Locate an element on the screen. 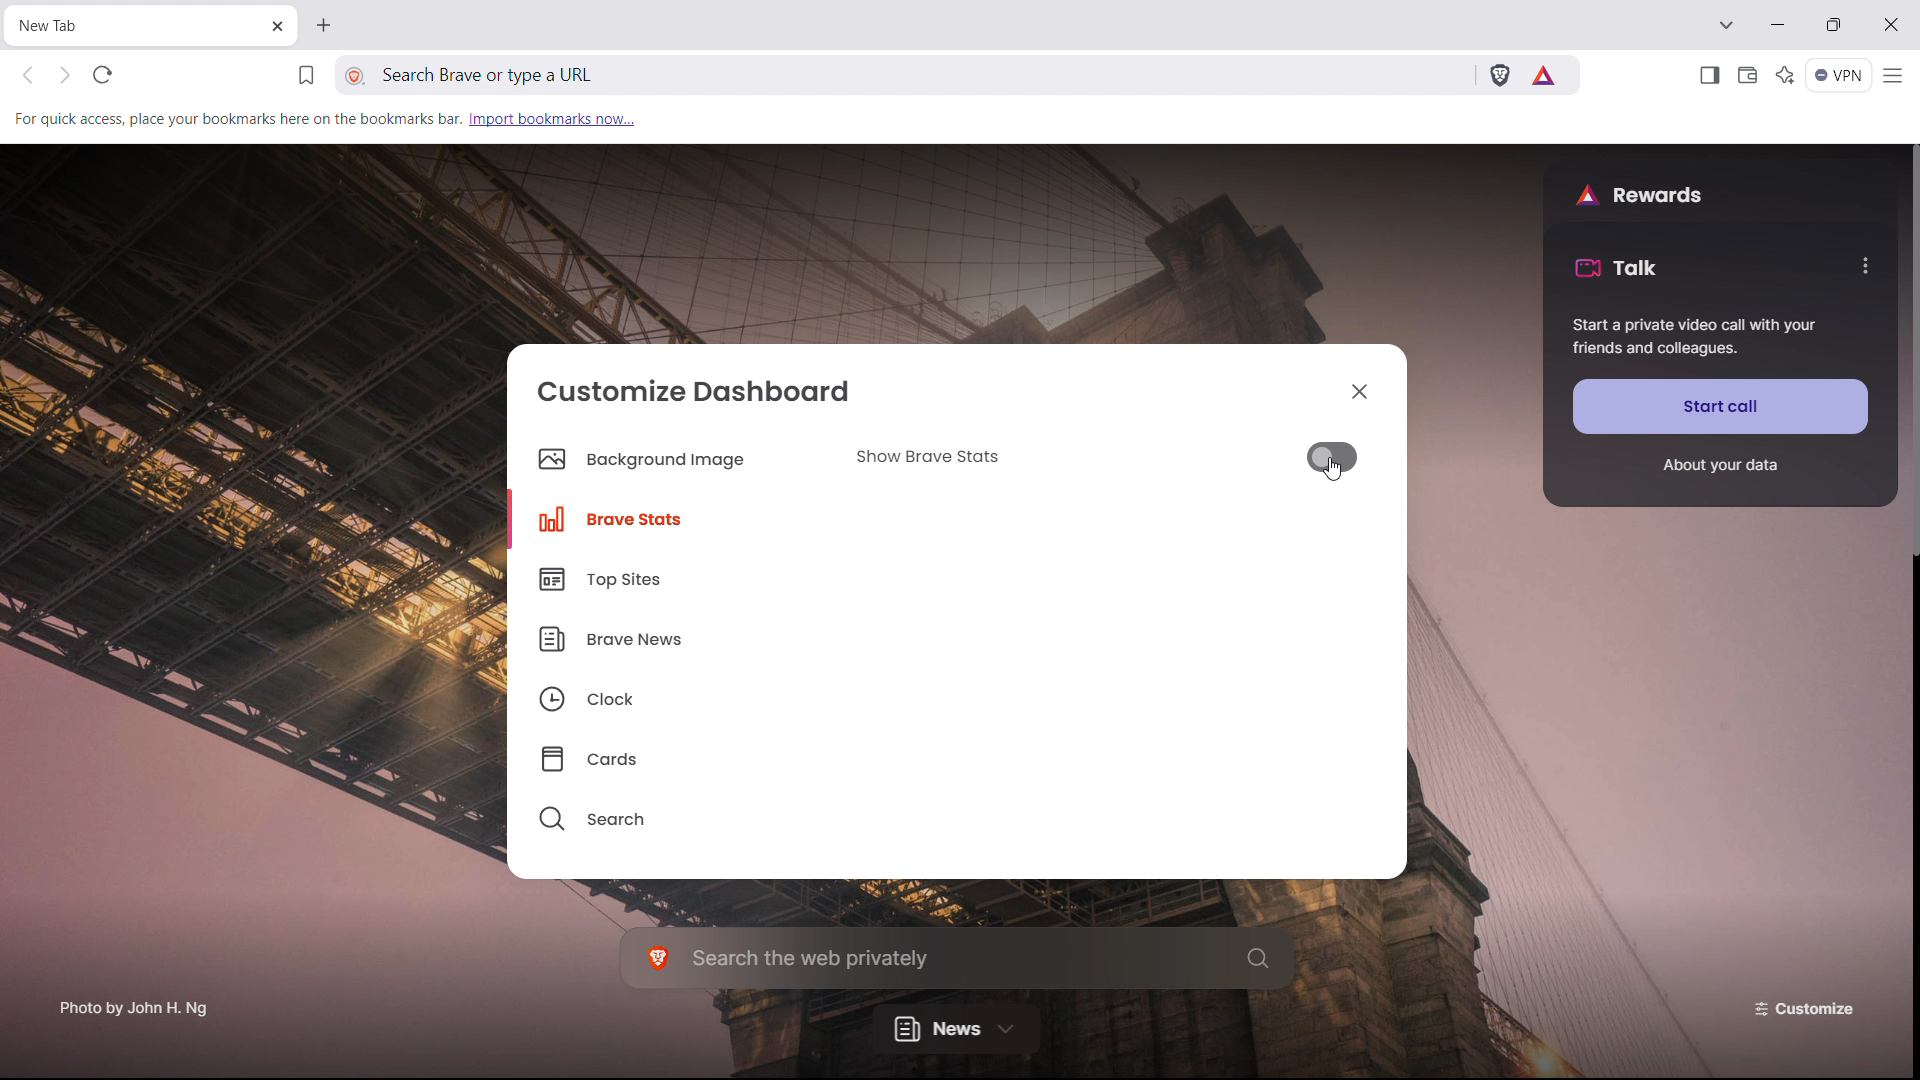  leo AI is located at coordinates (1786, 75).